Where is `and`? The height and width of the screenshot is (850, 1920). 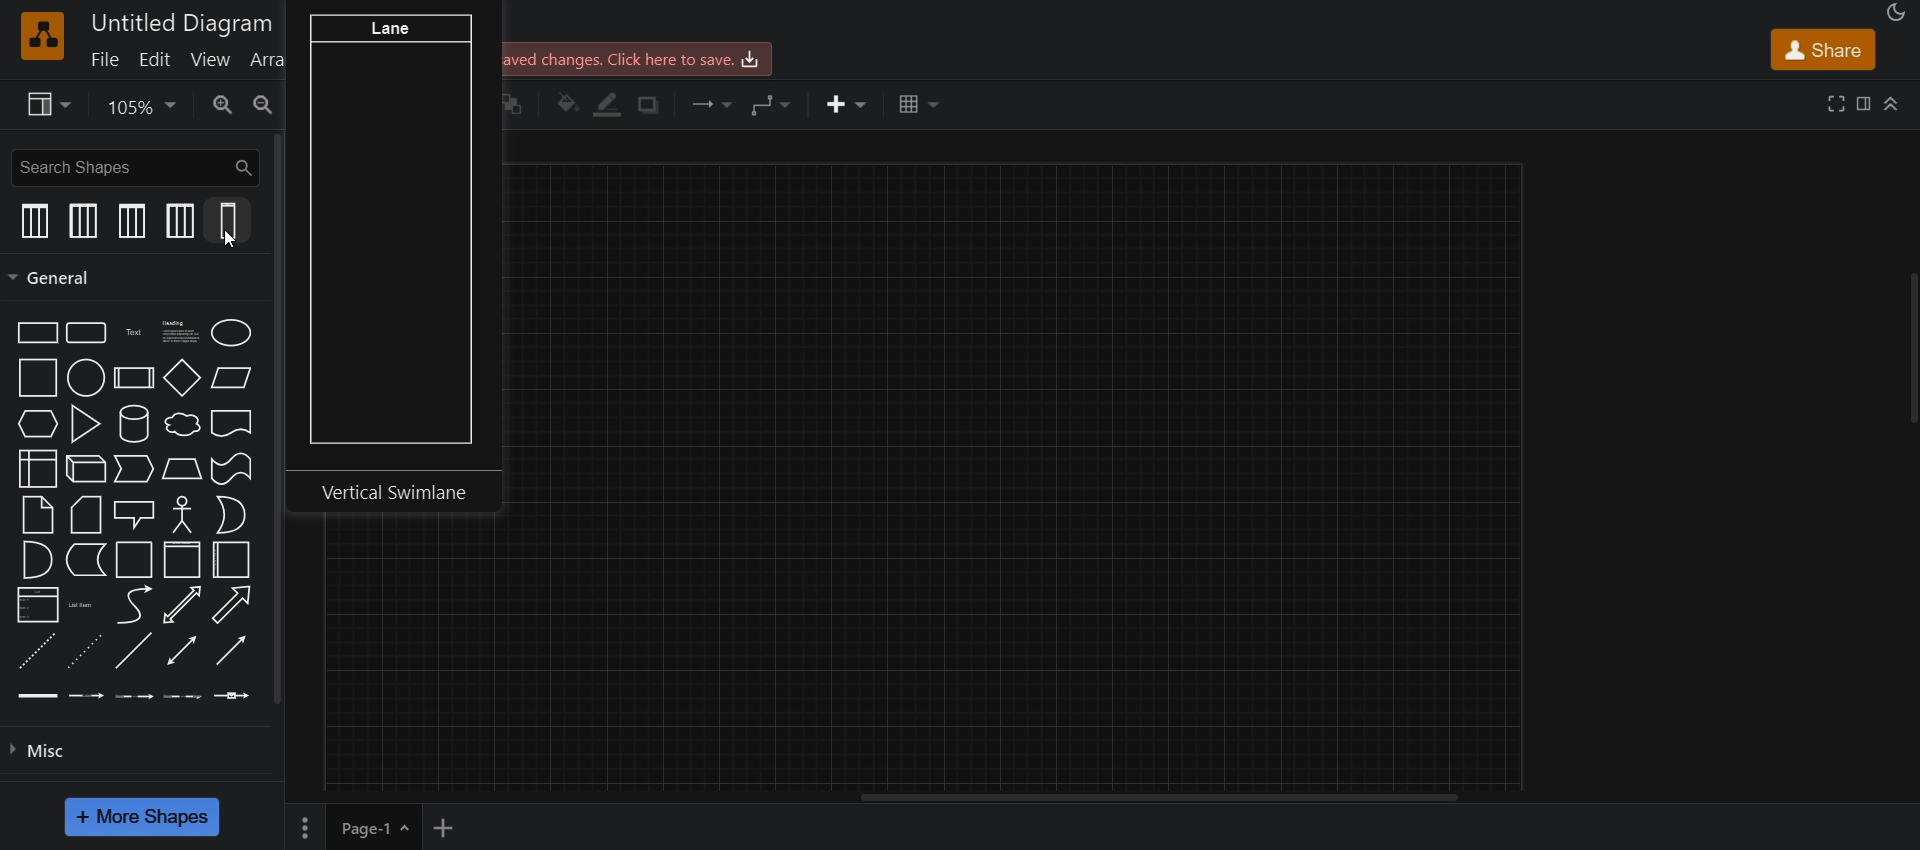 and is located at coordinates (37, 559).